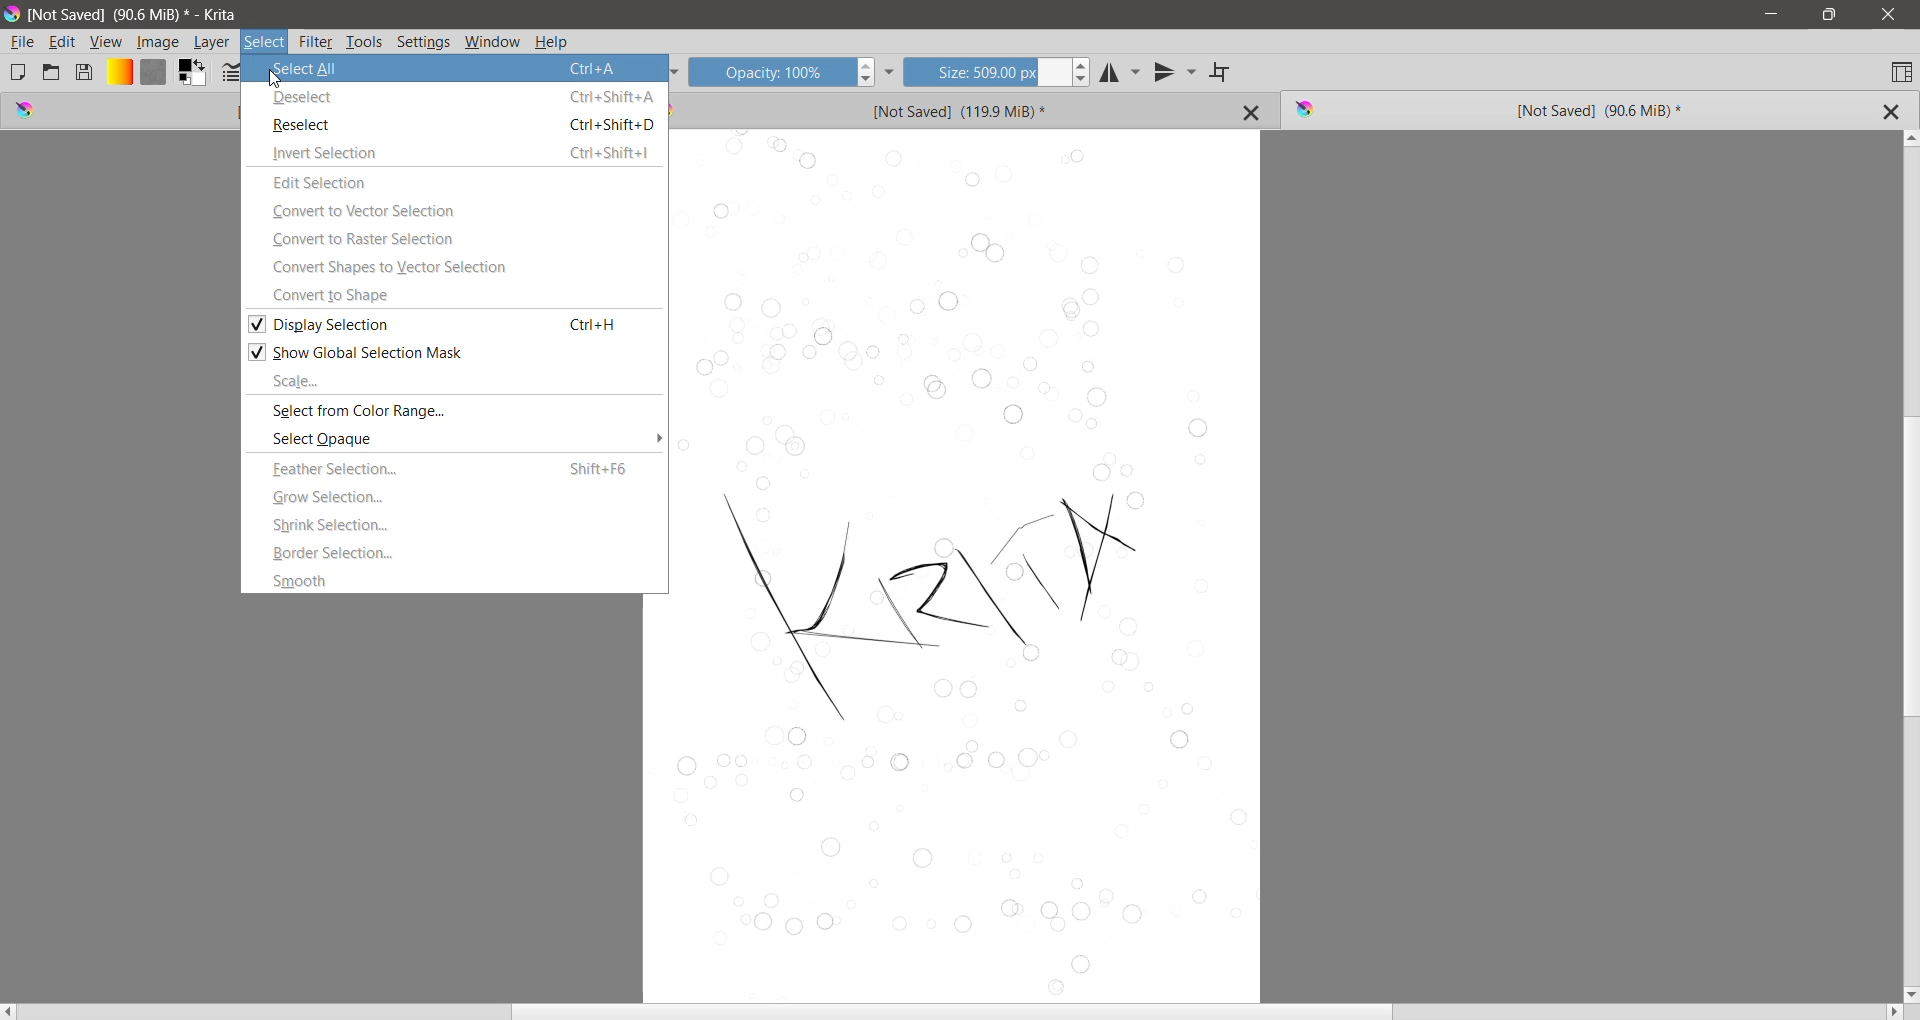 The height and width of the screenshot is (1020, 1920). Describe the element at coordinates (1121, 71) in the screenshot. I see `Horizontal Mirror Tool` at that location.